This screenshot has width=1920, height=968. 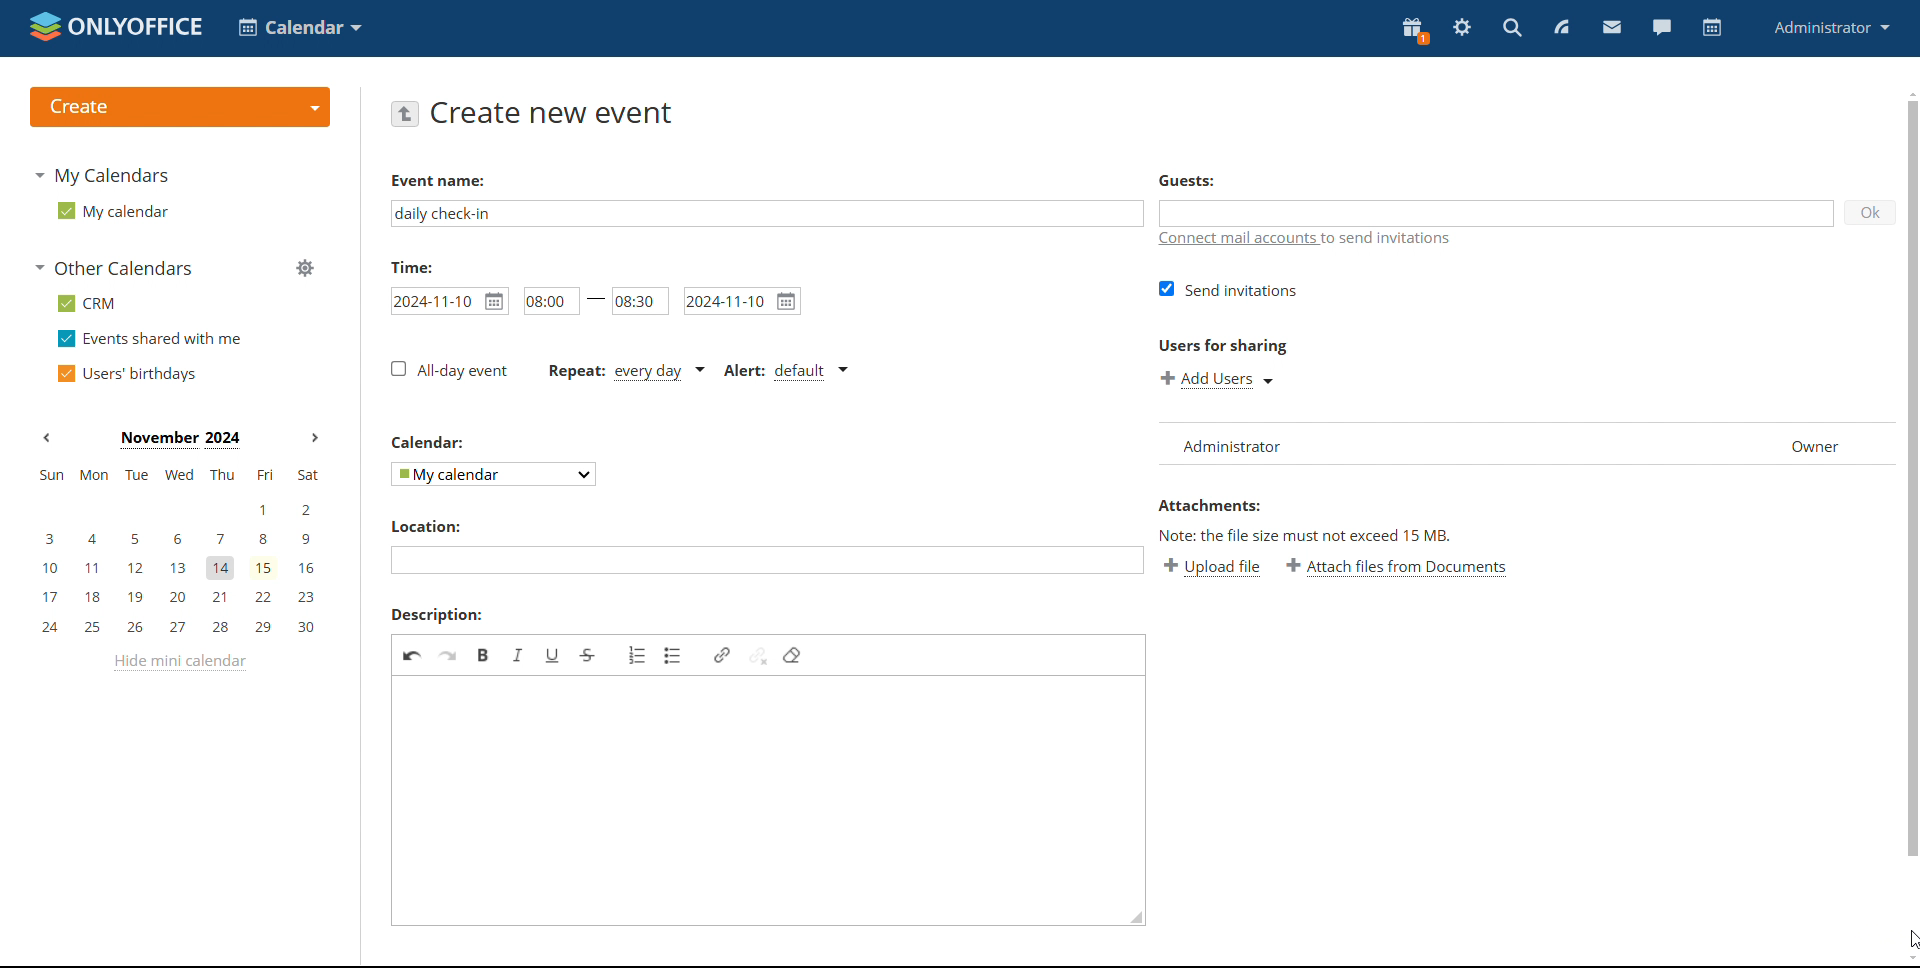 I want to click on my calendar, so click(x=110, y=211).